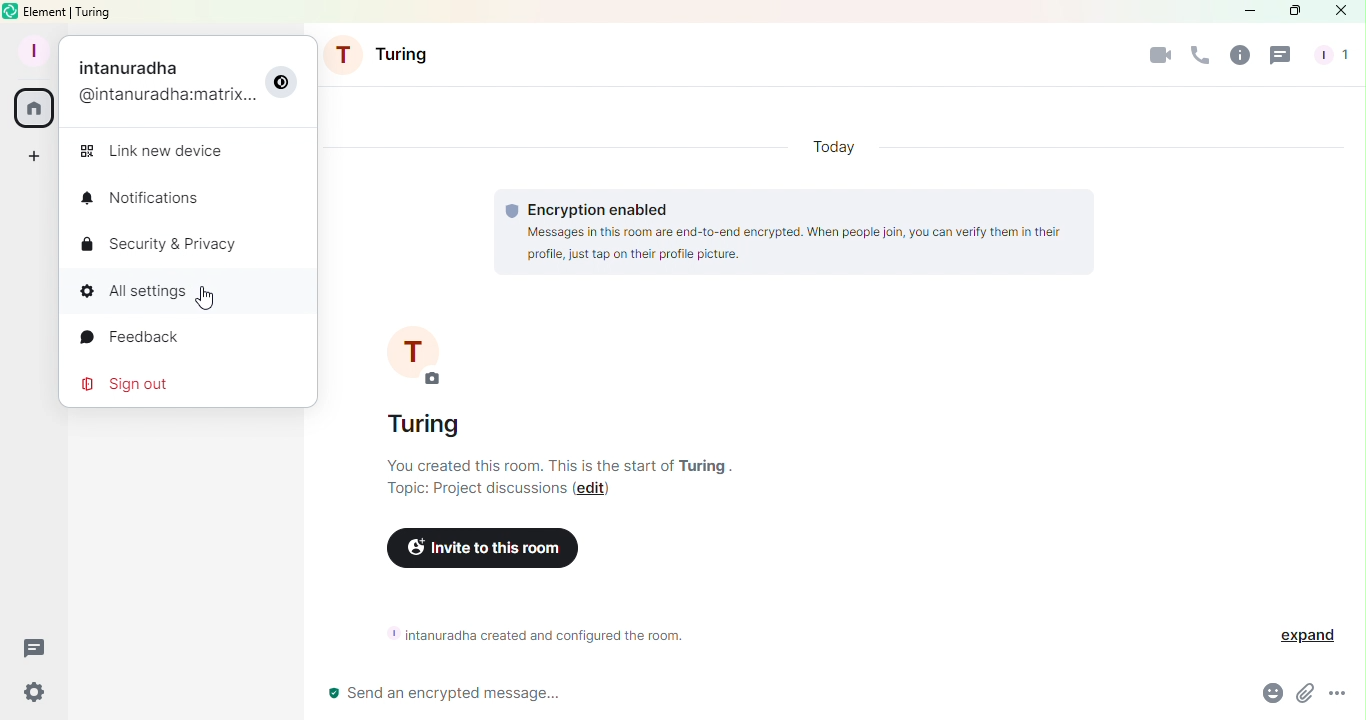 This screenshot has width=1366, height=720. I want to click on Threads, so click(1283, 56).